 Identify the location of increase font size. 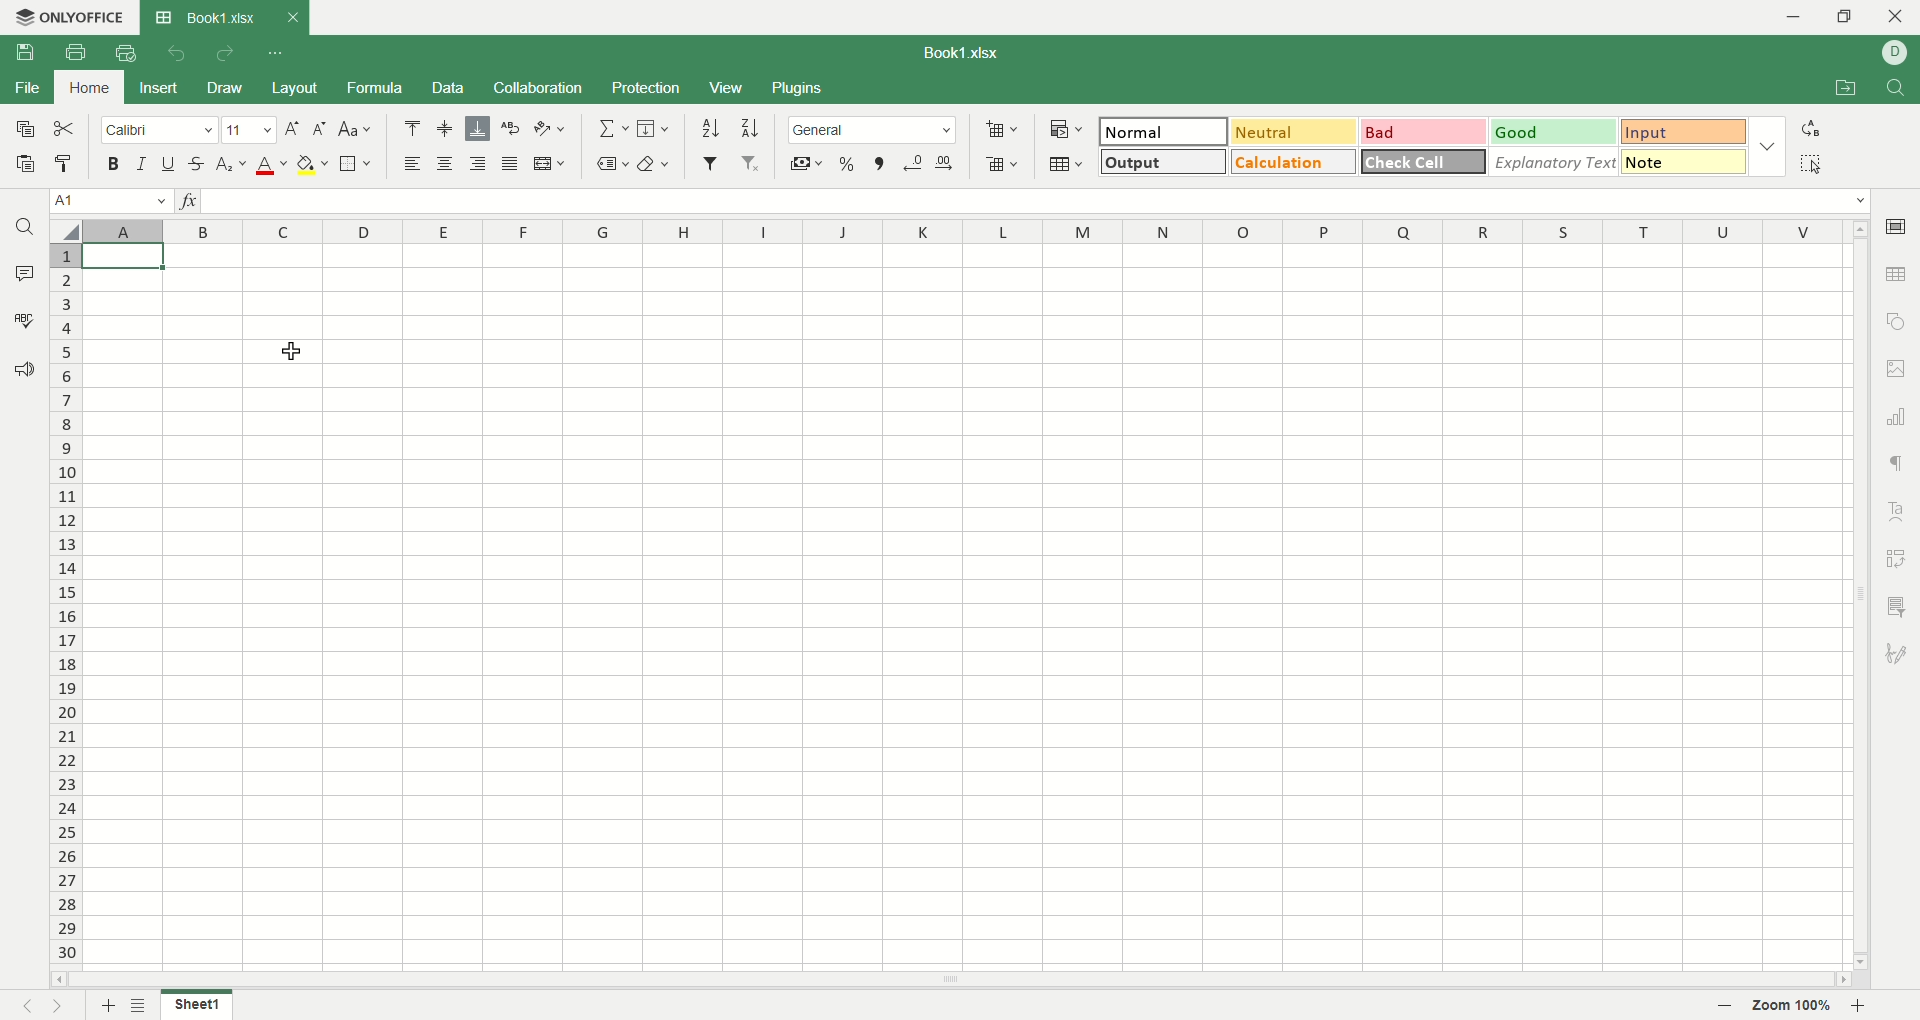
(291, 132).